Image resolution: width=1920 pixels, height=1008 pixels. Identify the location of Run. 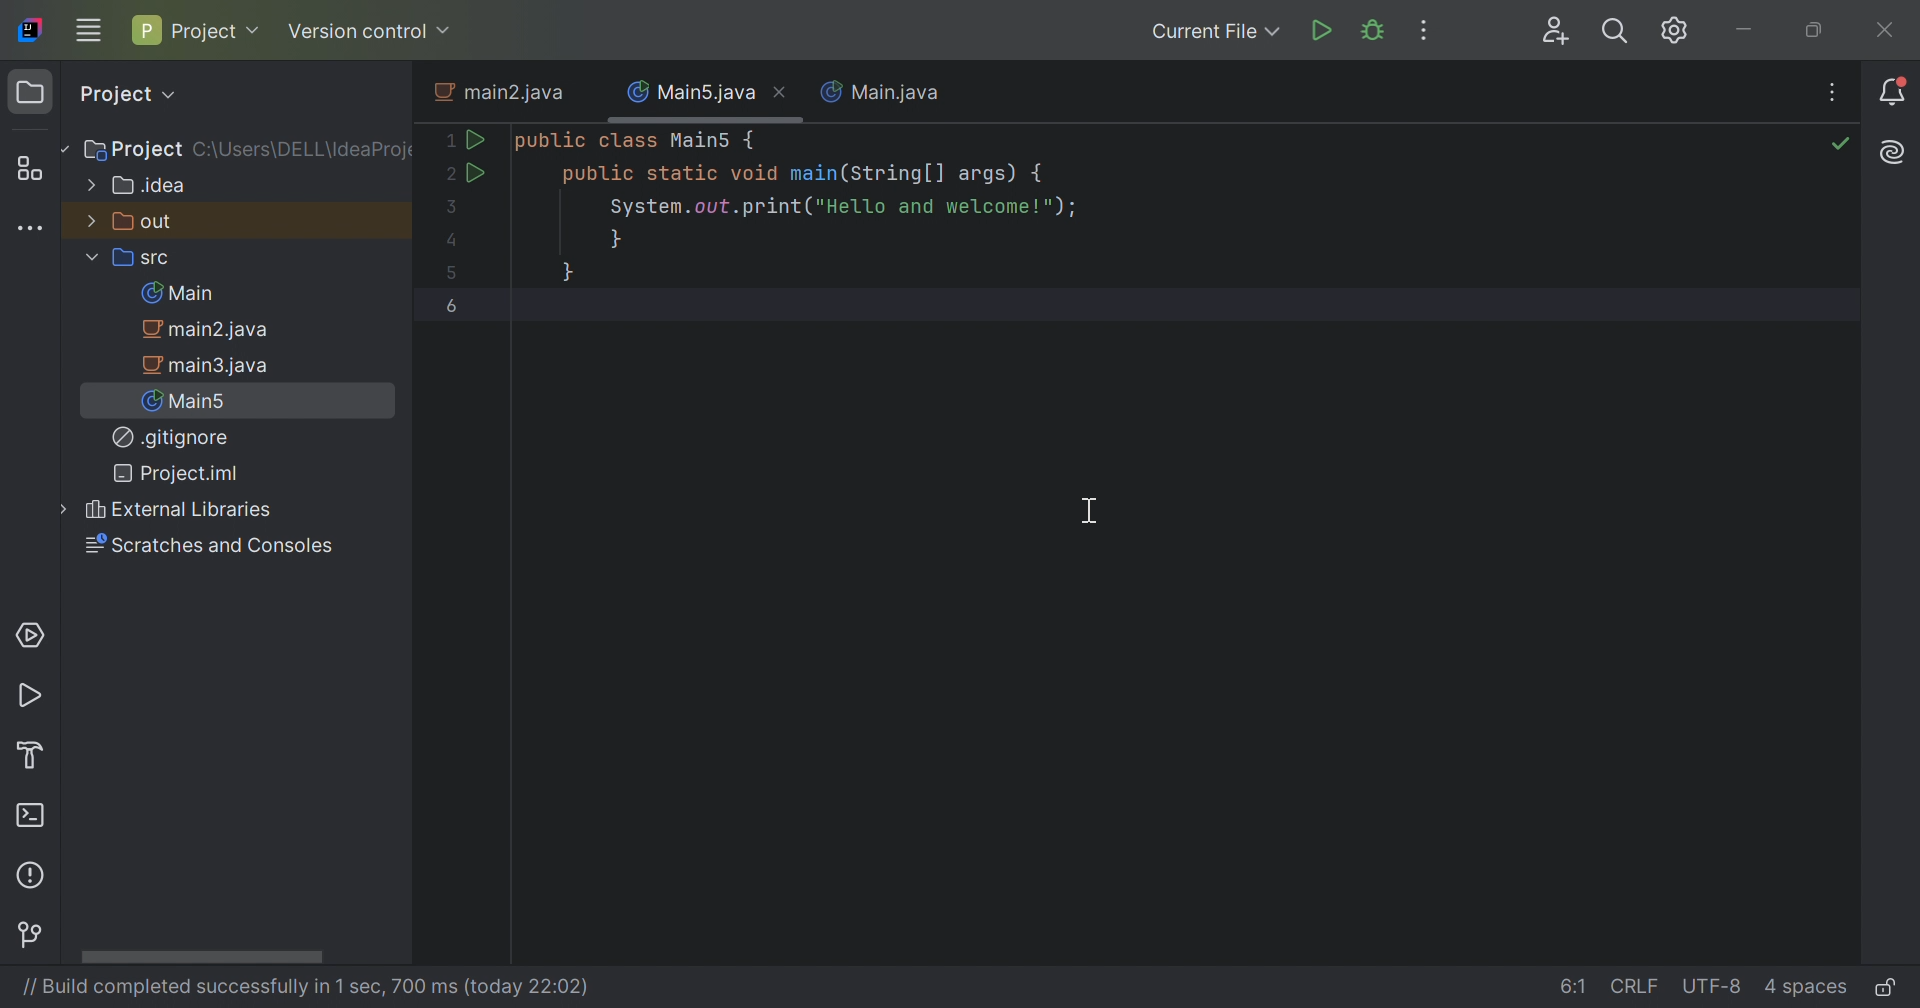
(475, 138).